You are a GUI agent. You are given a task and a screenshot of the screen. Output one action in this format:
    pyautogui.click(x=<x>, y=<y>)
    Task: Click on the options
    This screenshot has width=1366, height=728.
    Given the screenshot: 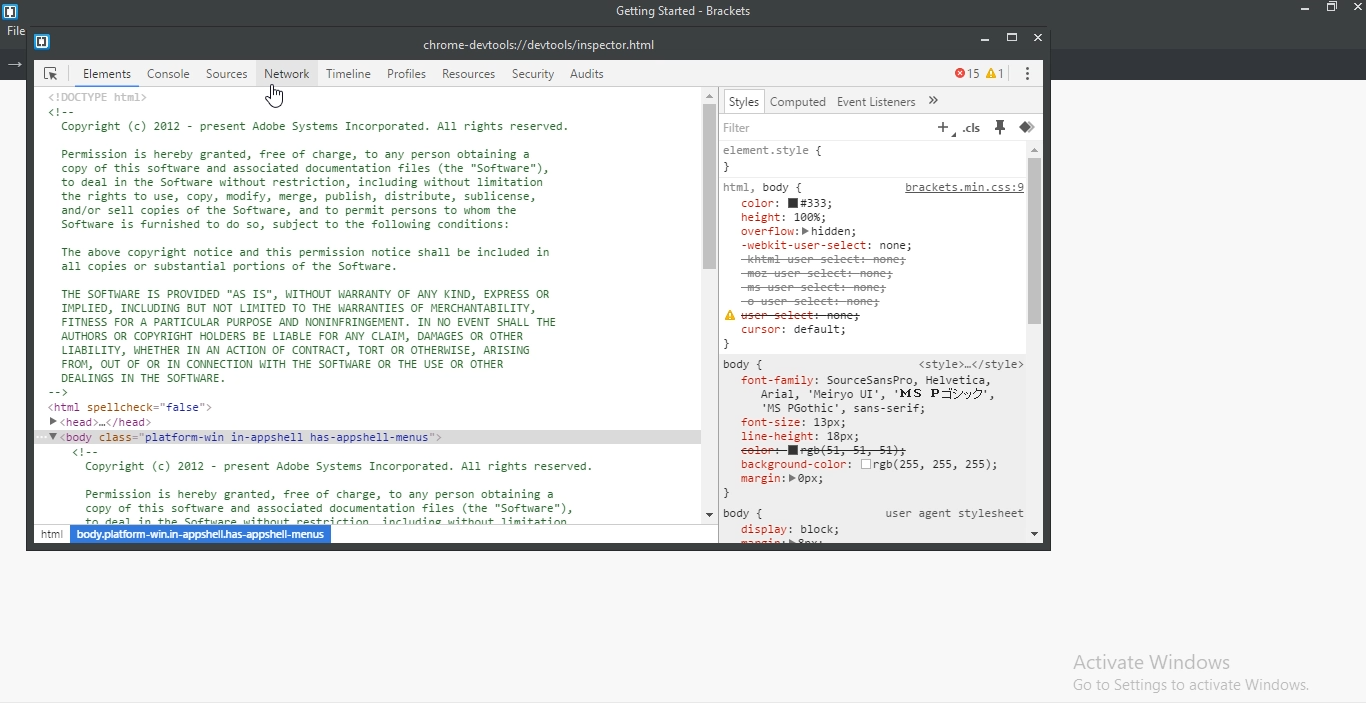 What is the action you would take?
    pyautogui.click(x=1027, y=74)
    